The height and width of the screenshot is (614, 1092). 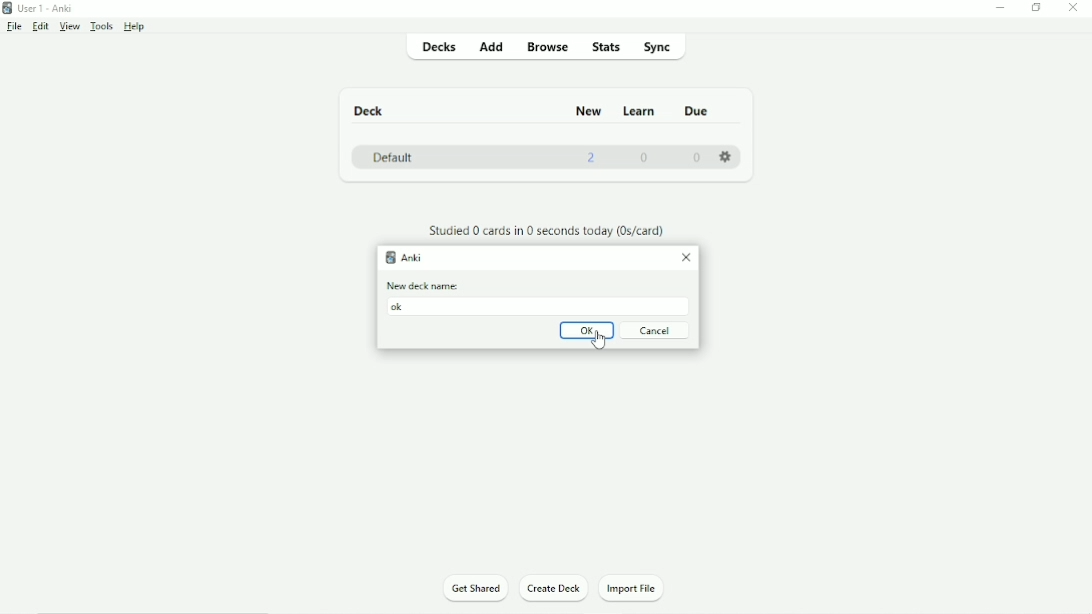 I want to click on View, so click(x=69, y=26).